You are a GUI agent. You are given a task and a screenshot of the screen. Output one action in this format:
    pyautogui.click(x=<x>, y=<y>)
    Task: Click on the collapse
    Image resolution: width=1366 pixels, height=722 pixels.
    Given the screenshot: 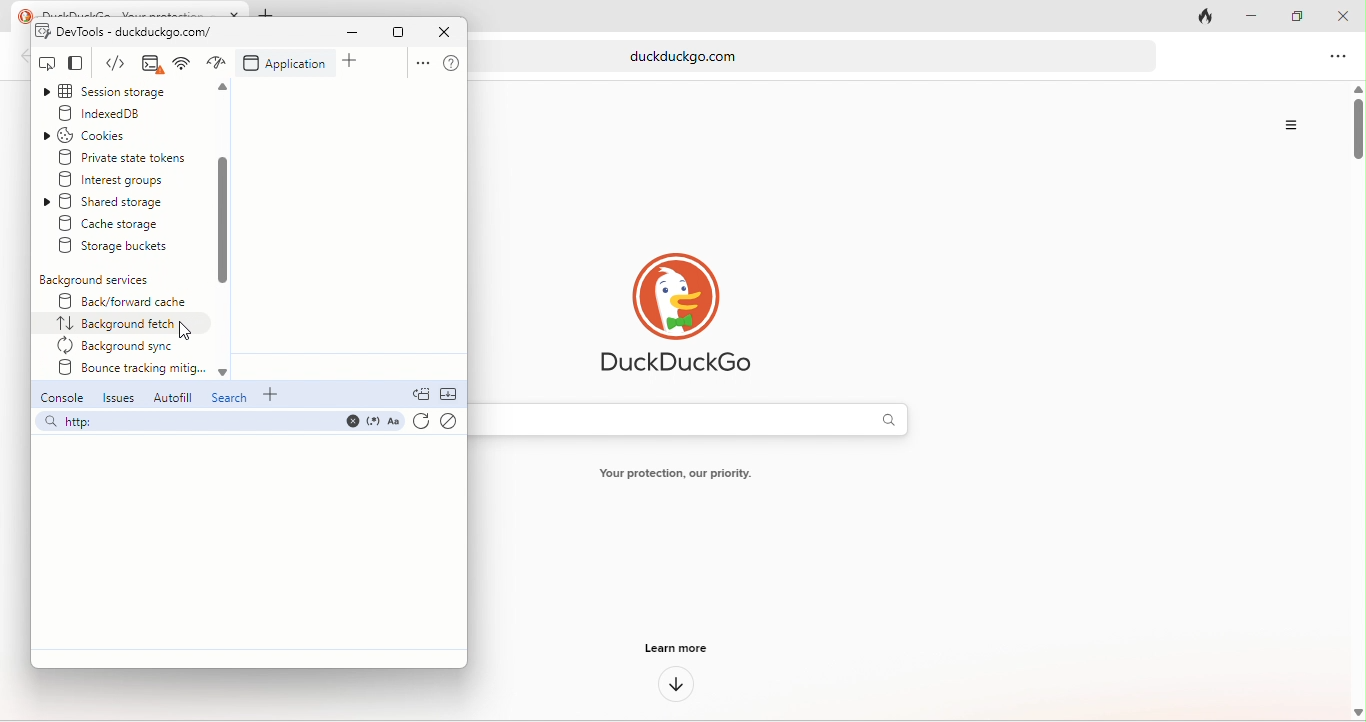 What is the action you would take?
    pyautogui.click(x=452, y=396)
    